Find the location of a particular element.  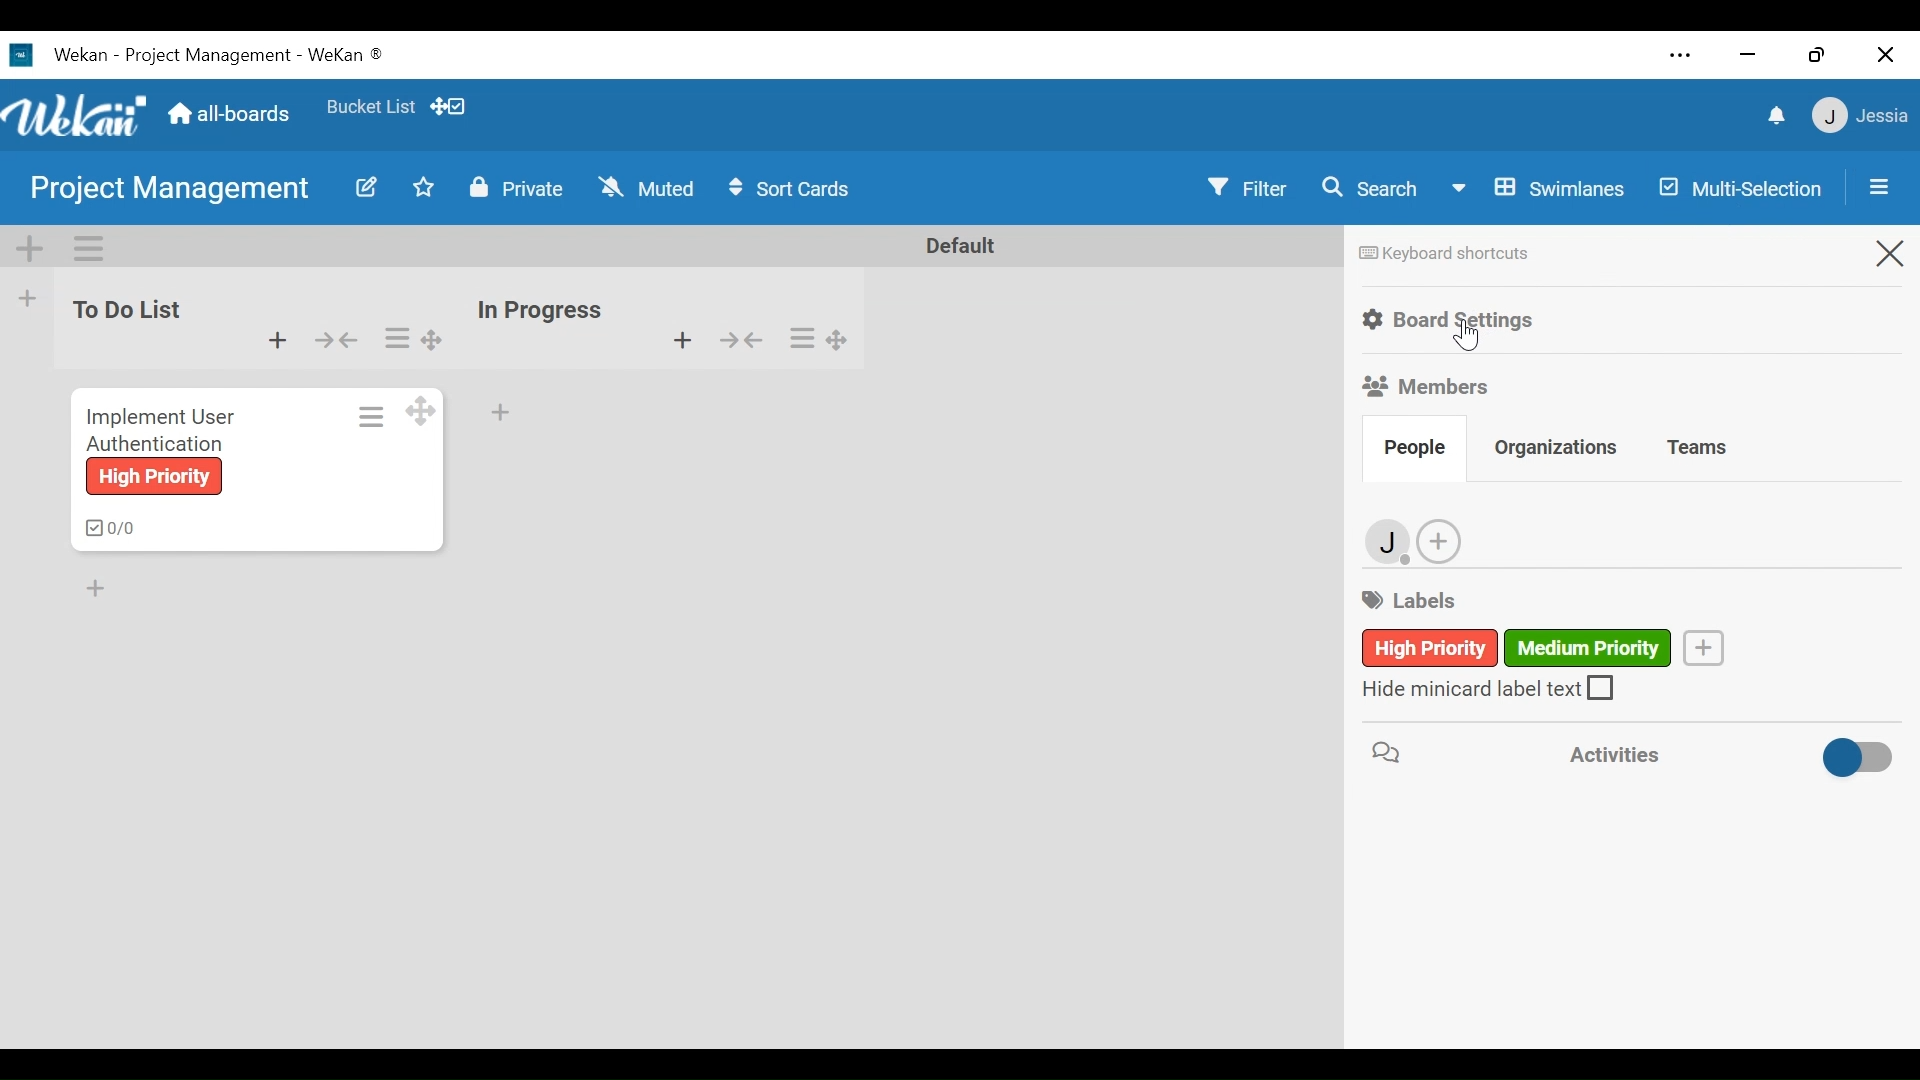

close is located at coordinates (1886, 56).